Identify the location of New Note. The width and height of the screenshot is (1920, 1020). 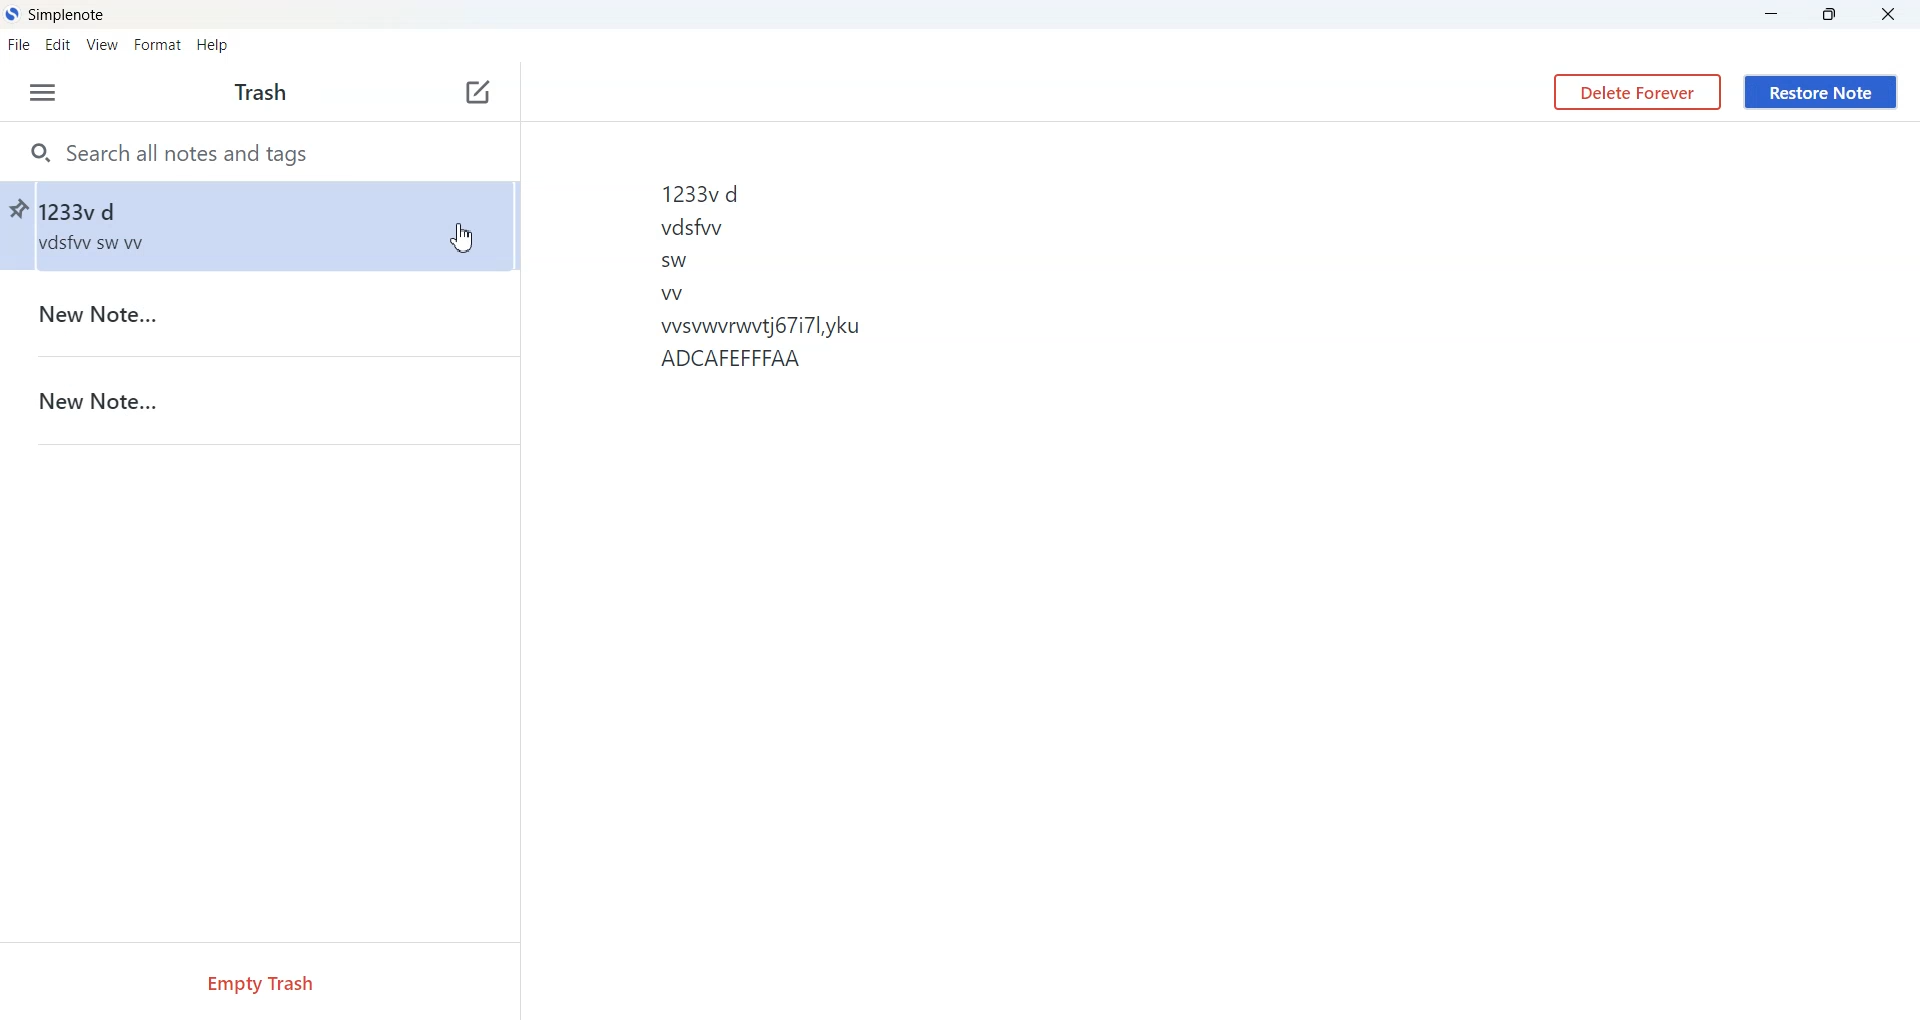
(260, 400).